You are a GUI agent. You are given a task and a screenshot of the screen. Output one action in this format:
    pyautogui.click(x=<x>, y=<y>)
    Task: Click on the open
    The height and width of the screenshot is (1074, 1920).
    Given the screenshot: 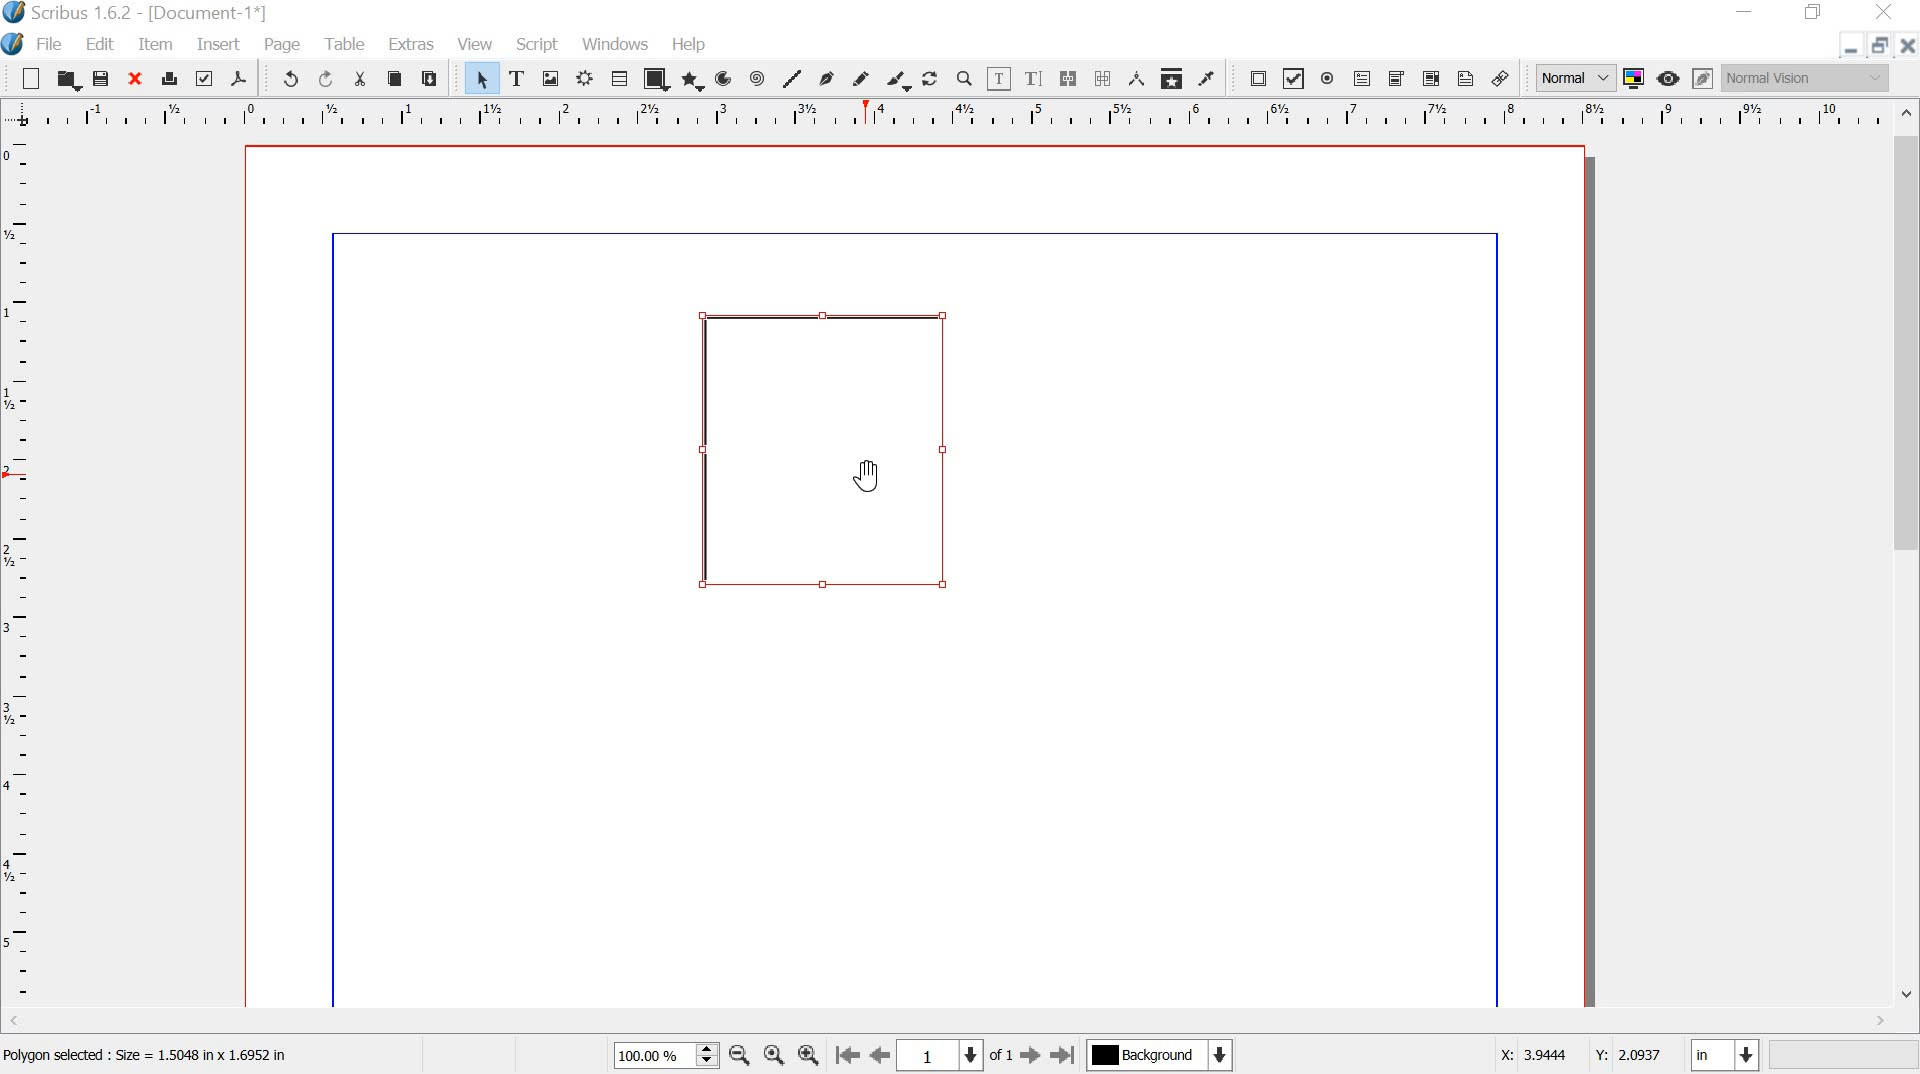 What is the action you would take?
    pyautogui.click(x=66, y=80)
    